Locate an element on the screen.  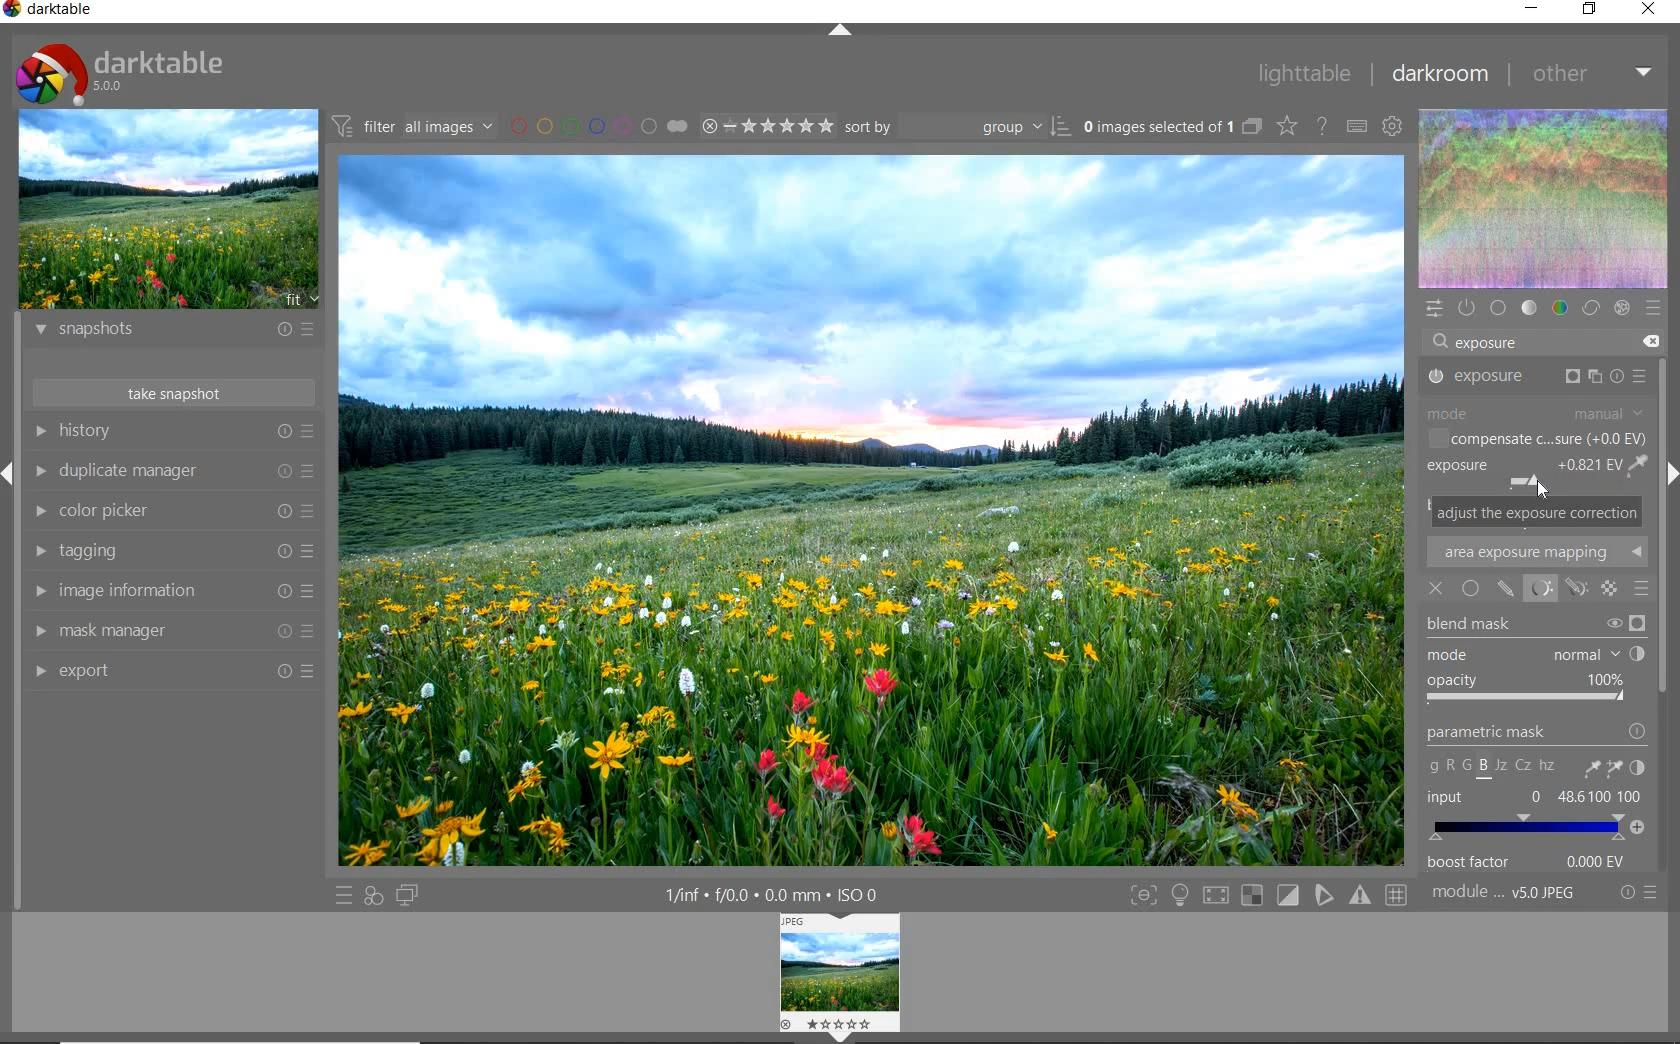
base is located at coordinates (1500, 308).